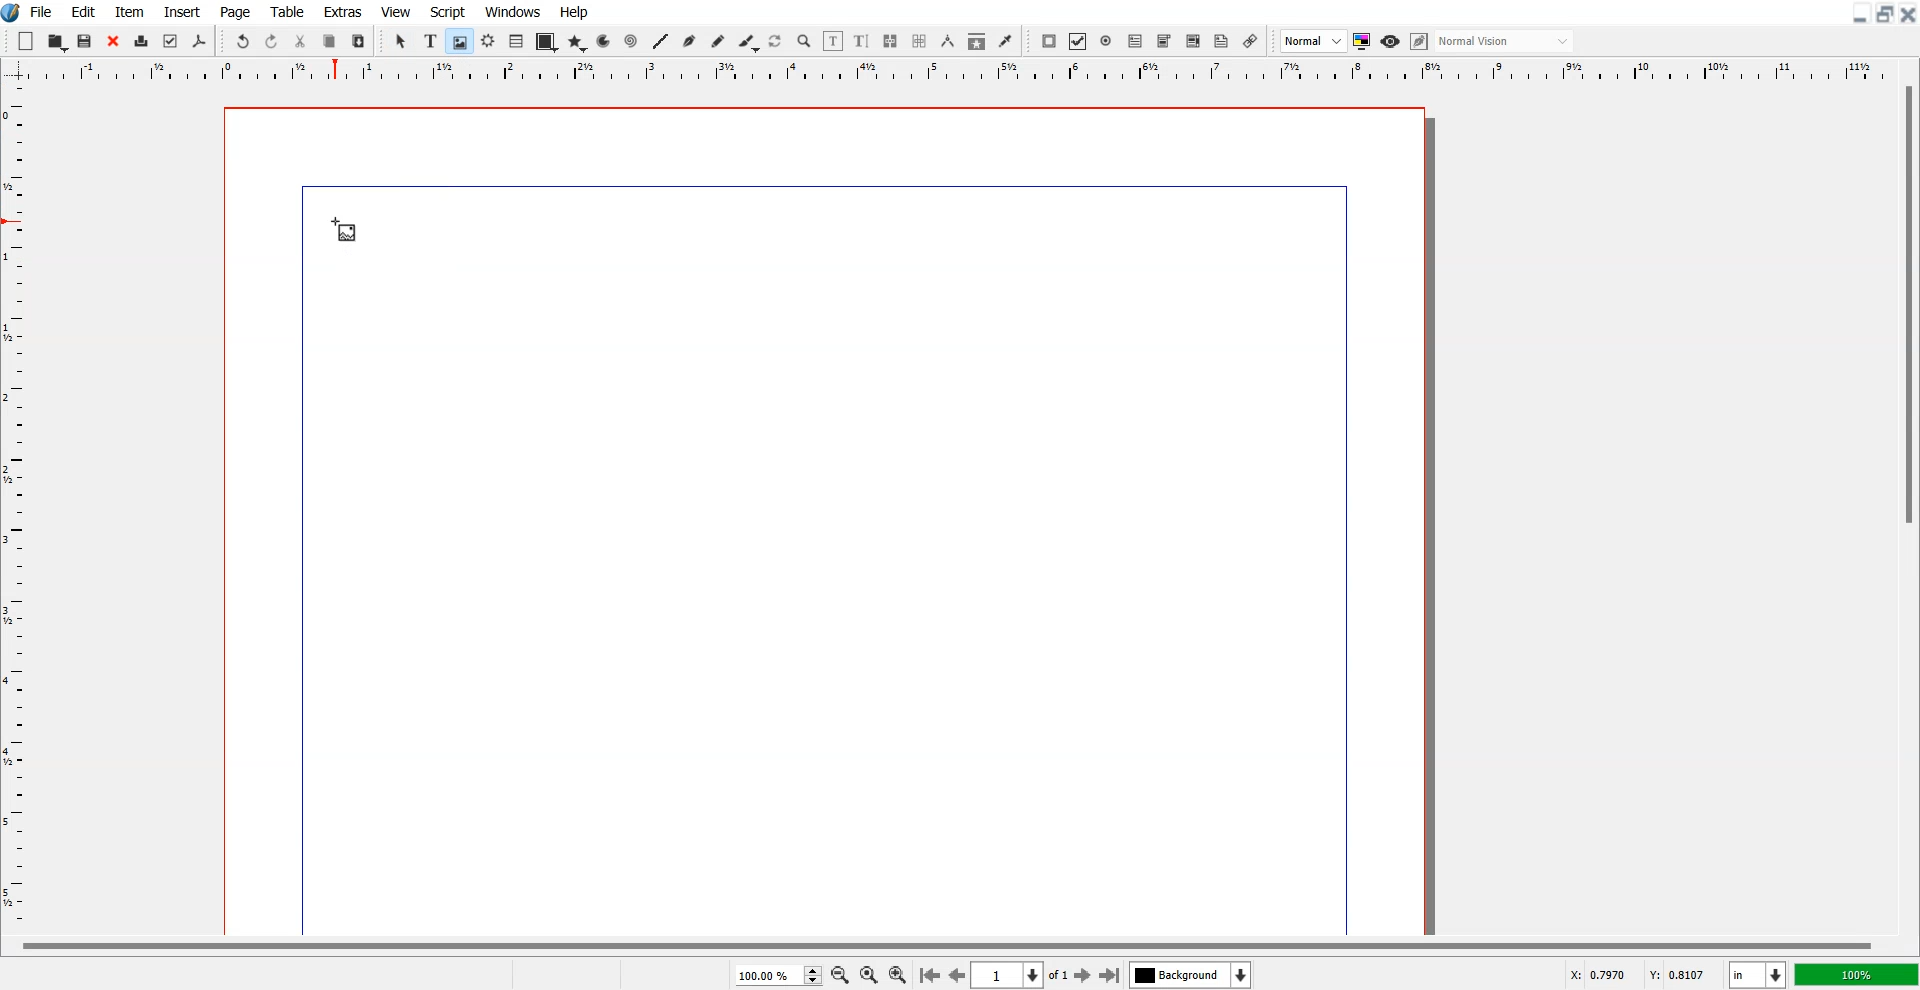 The width and height of the screenshot is (1920, 990). Describe the element at coordinates (1194, 41) in the screenshot. I see `PDF List Box` at that location.